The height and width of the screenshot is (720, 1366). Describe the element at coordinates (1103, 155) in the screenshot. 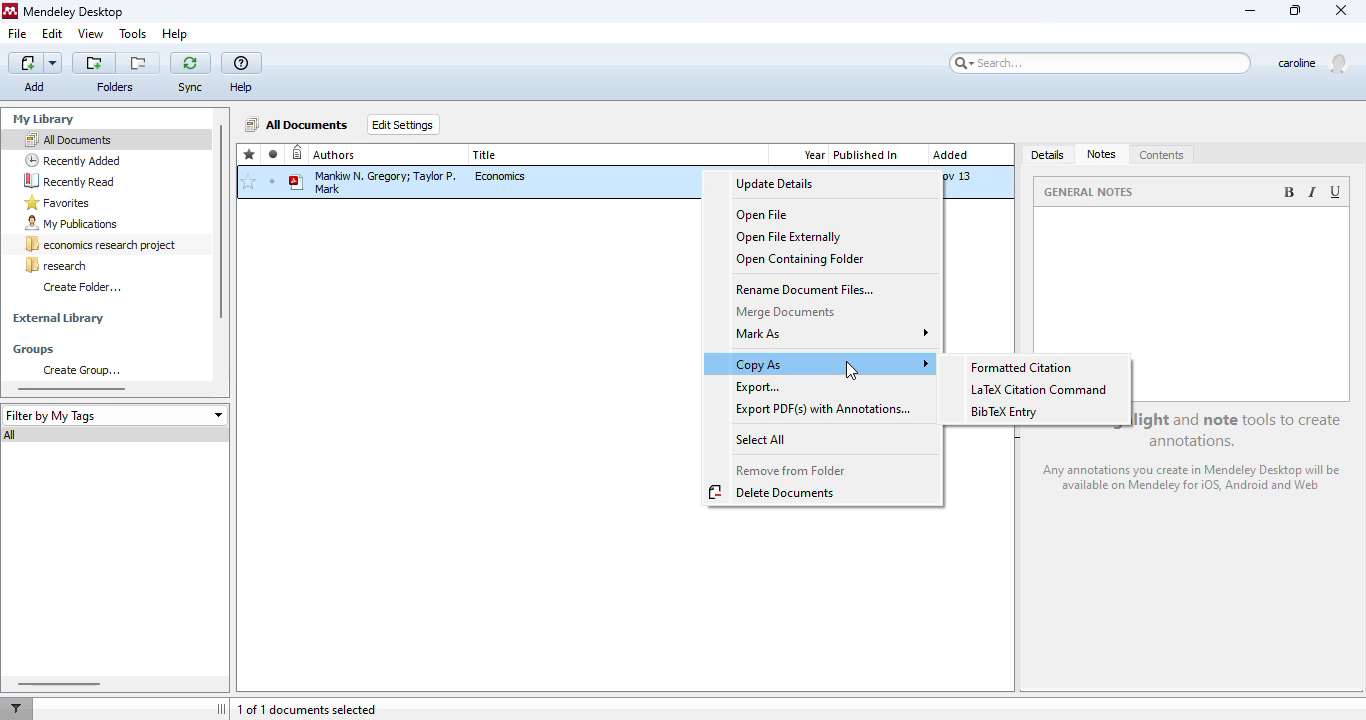

I see `notes` at that location.